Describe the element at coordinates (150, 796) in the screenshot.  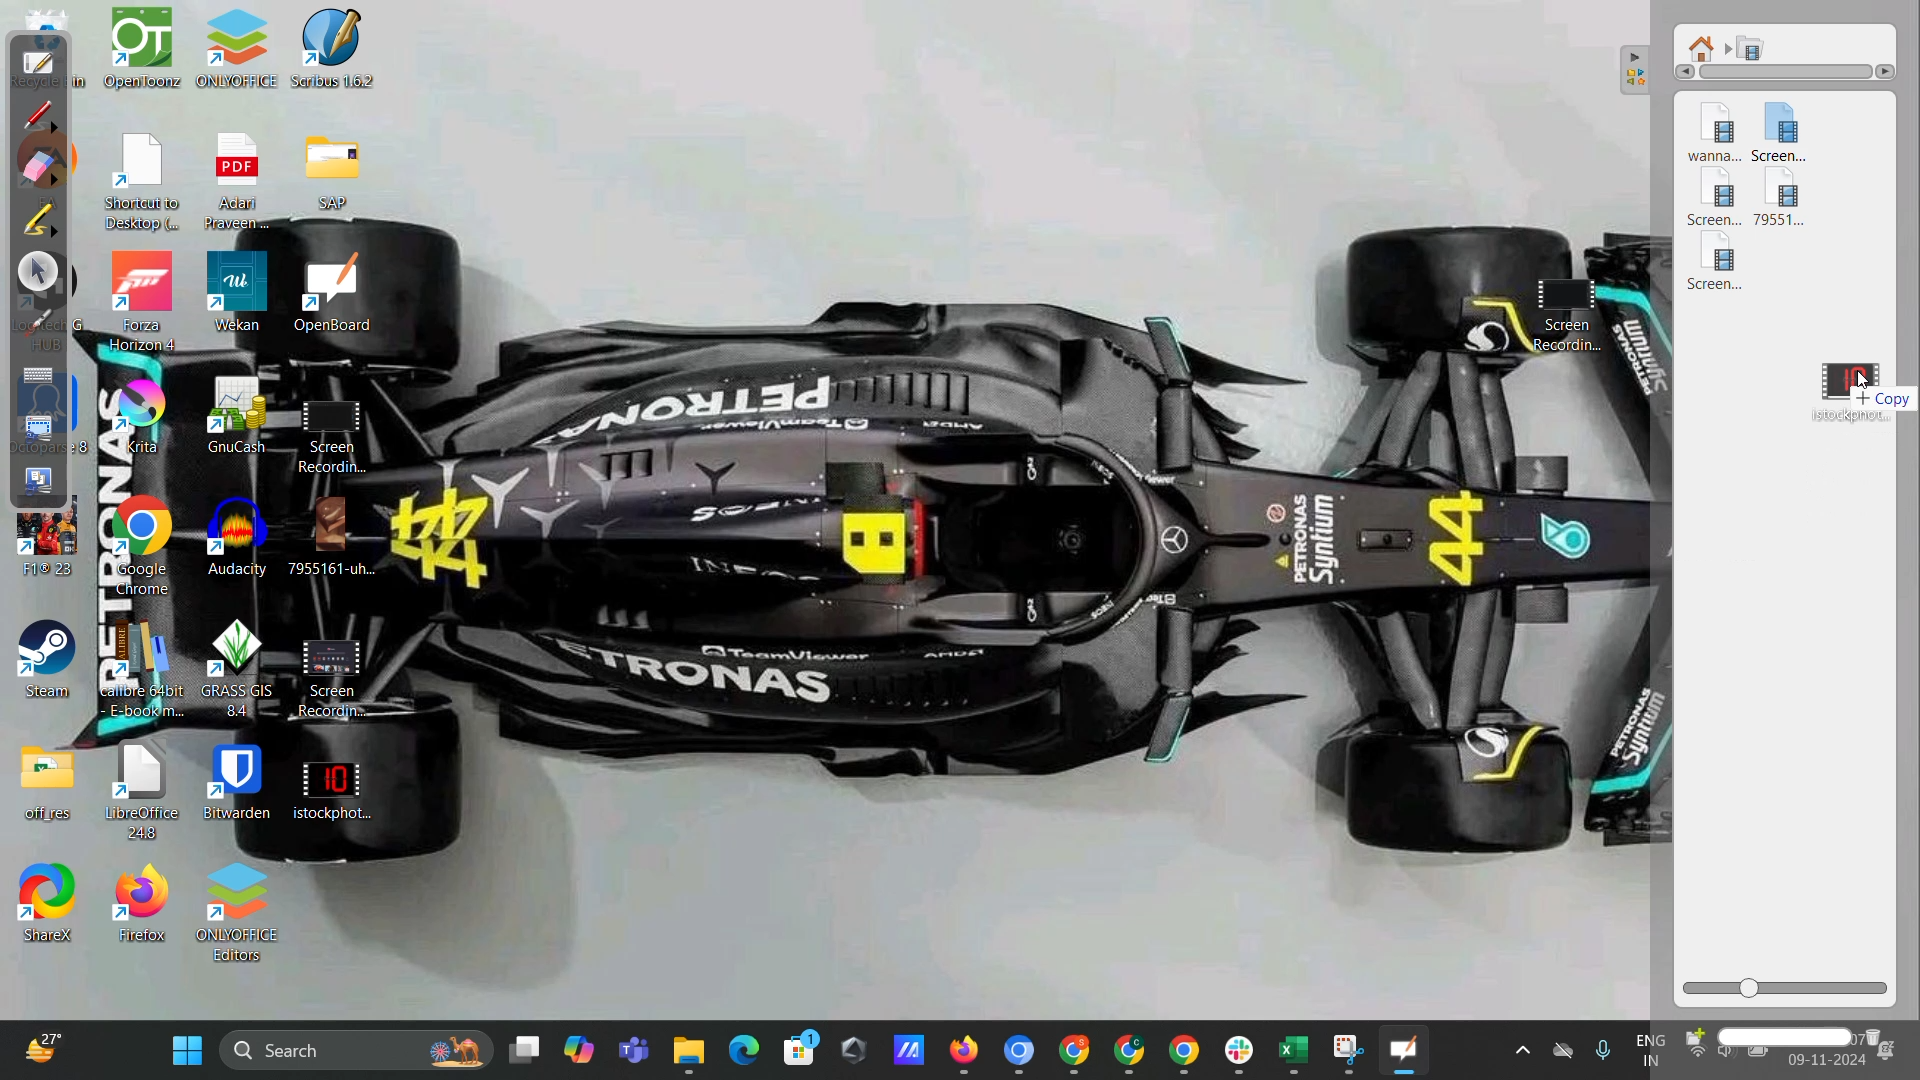
I see `LibreOffice 44.8` at that location.